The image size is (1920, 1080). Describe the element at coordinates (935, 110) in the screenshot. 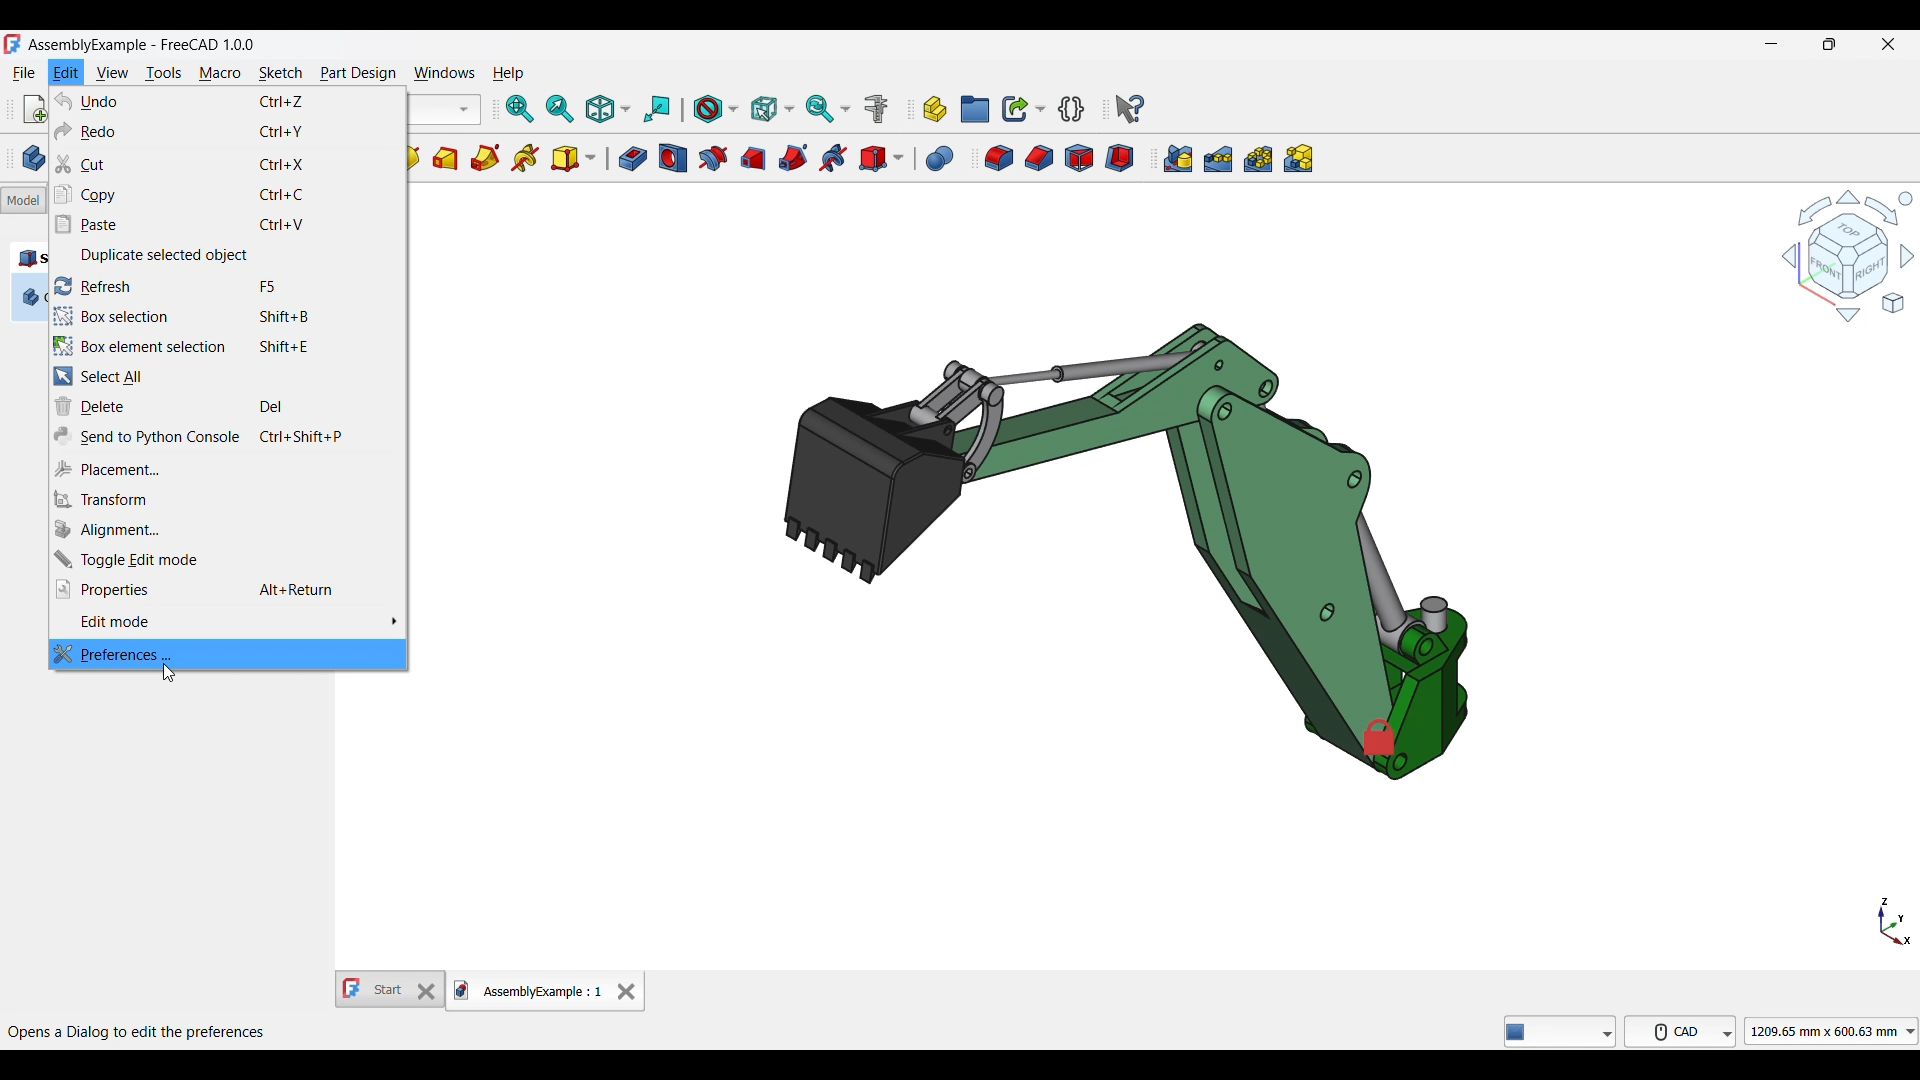

I see `Create part` at that location.